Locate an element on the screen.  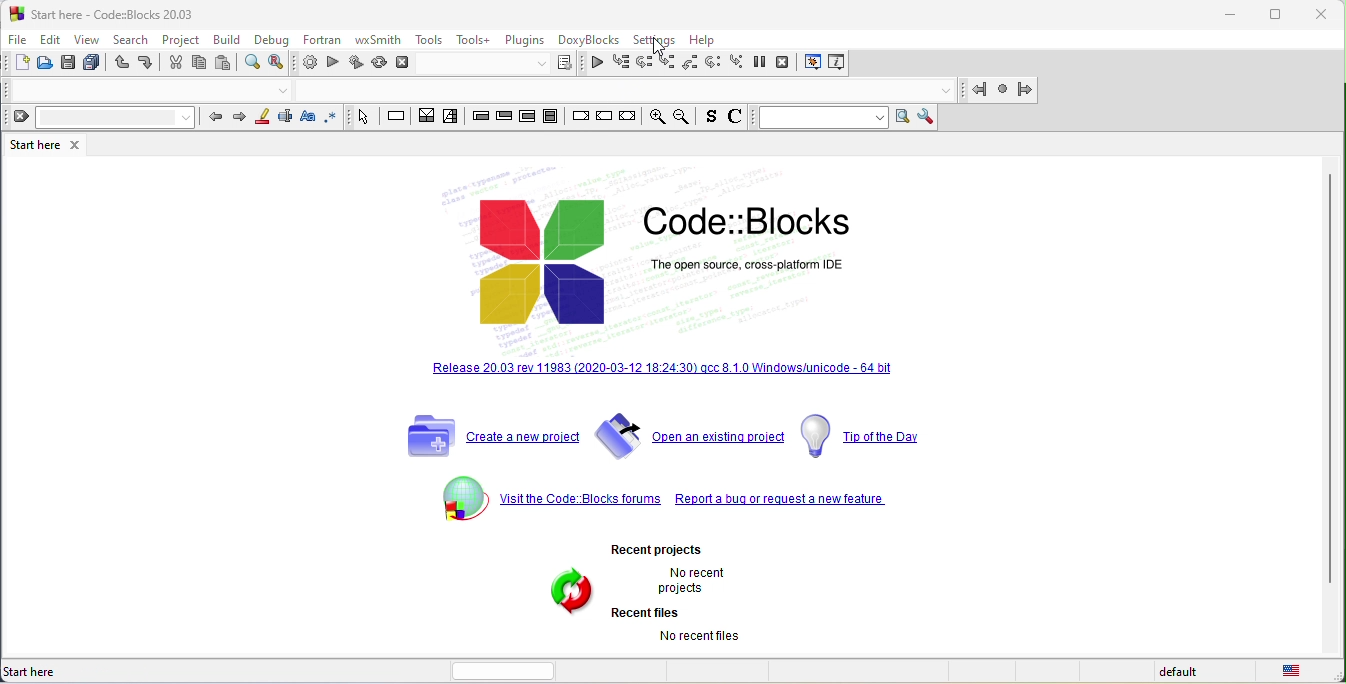
break debugger is located at coordinates (763, 65).